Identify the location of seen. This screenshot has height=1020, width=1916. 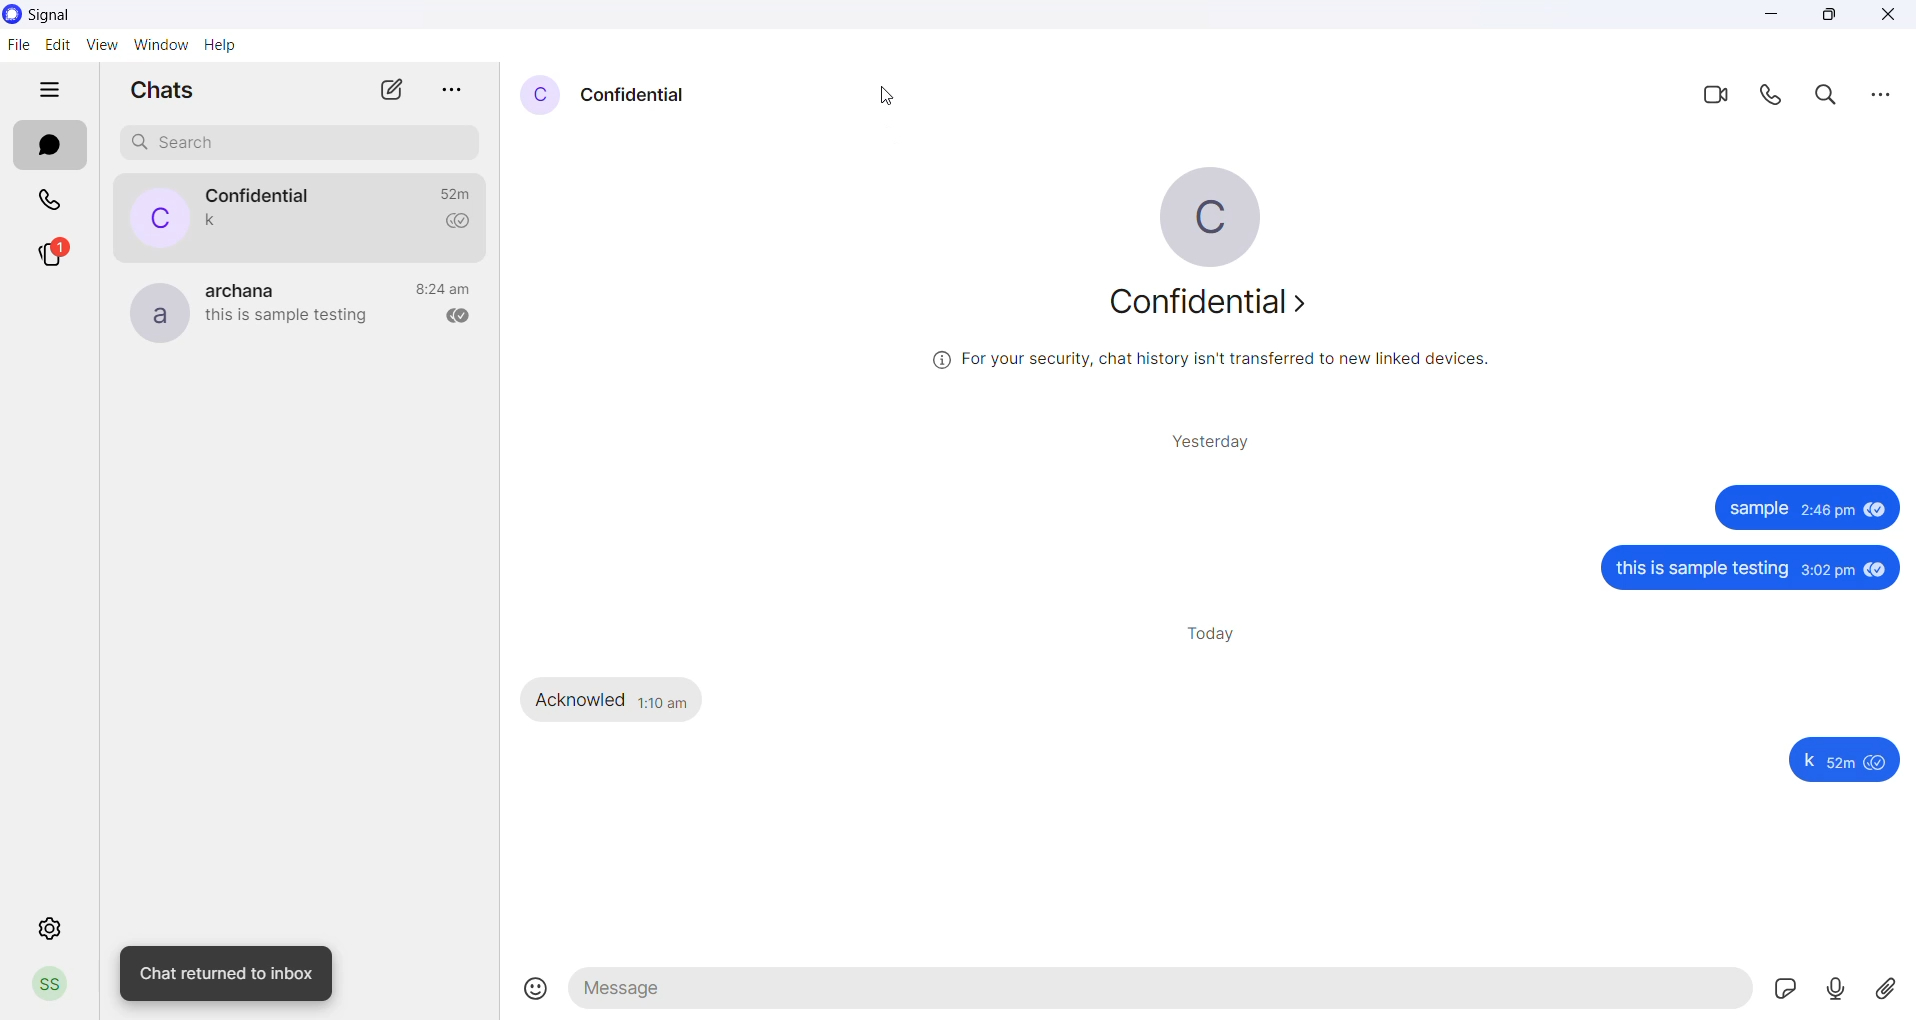
(1879, 764).